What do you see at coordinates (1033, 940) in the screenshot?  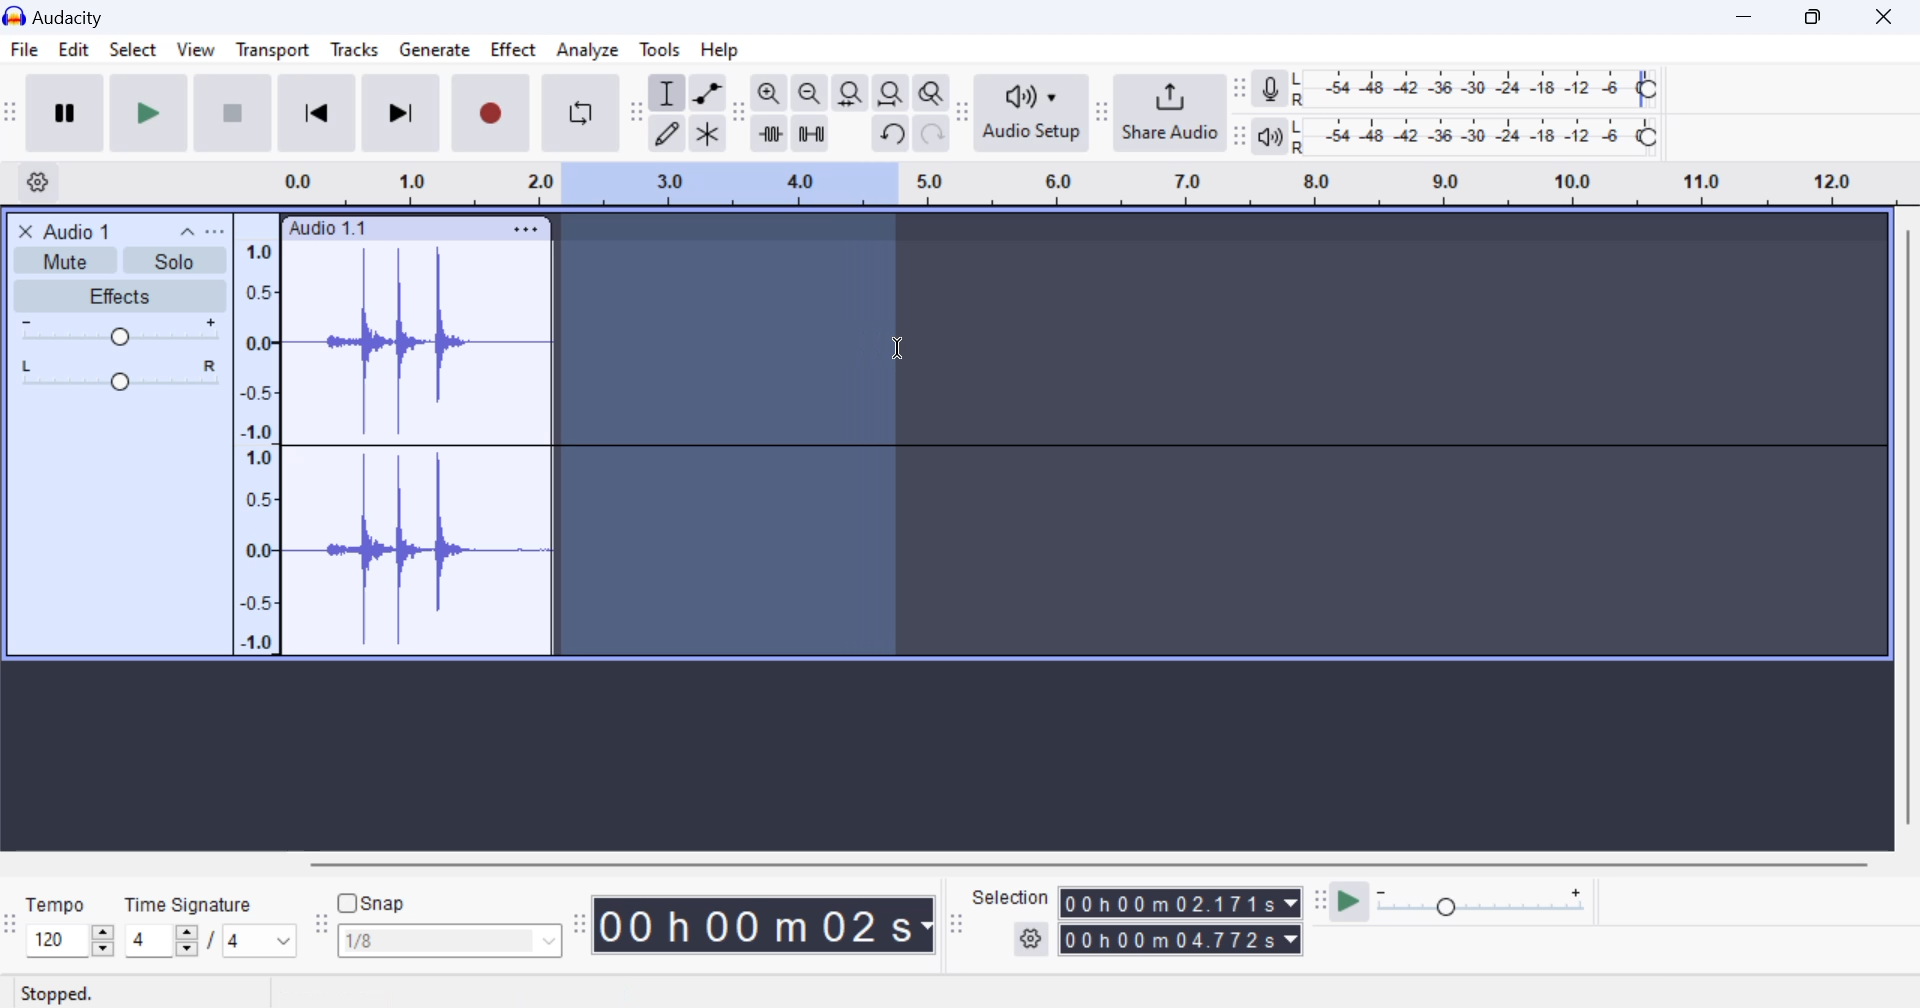 I see `settings` at bounding box center [1033, 940].